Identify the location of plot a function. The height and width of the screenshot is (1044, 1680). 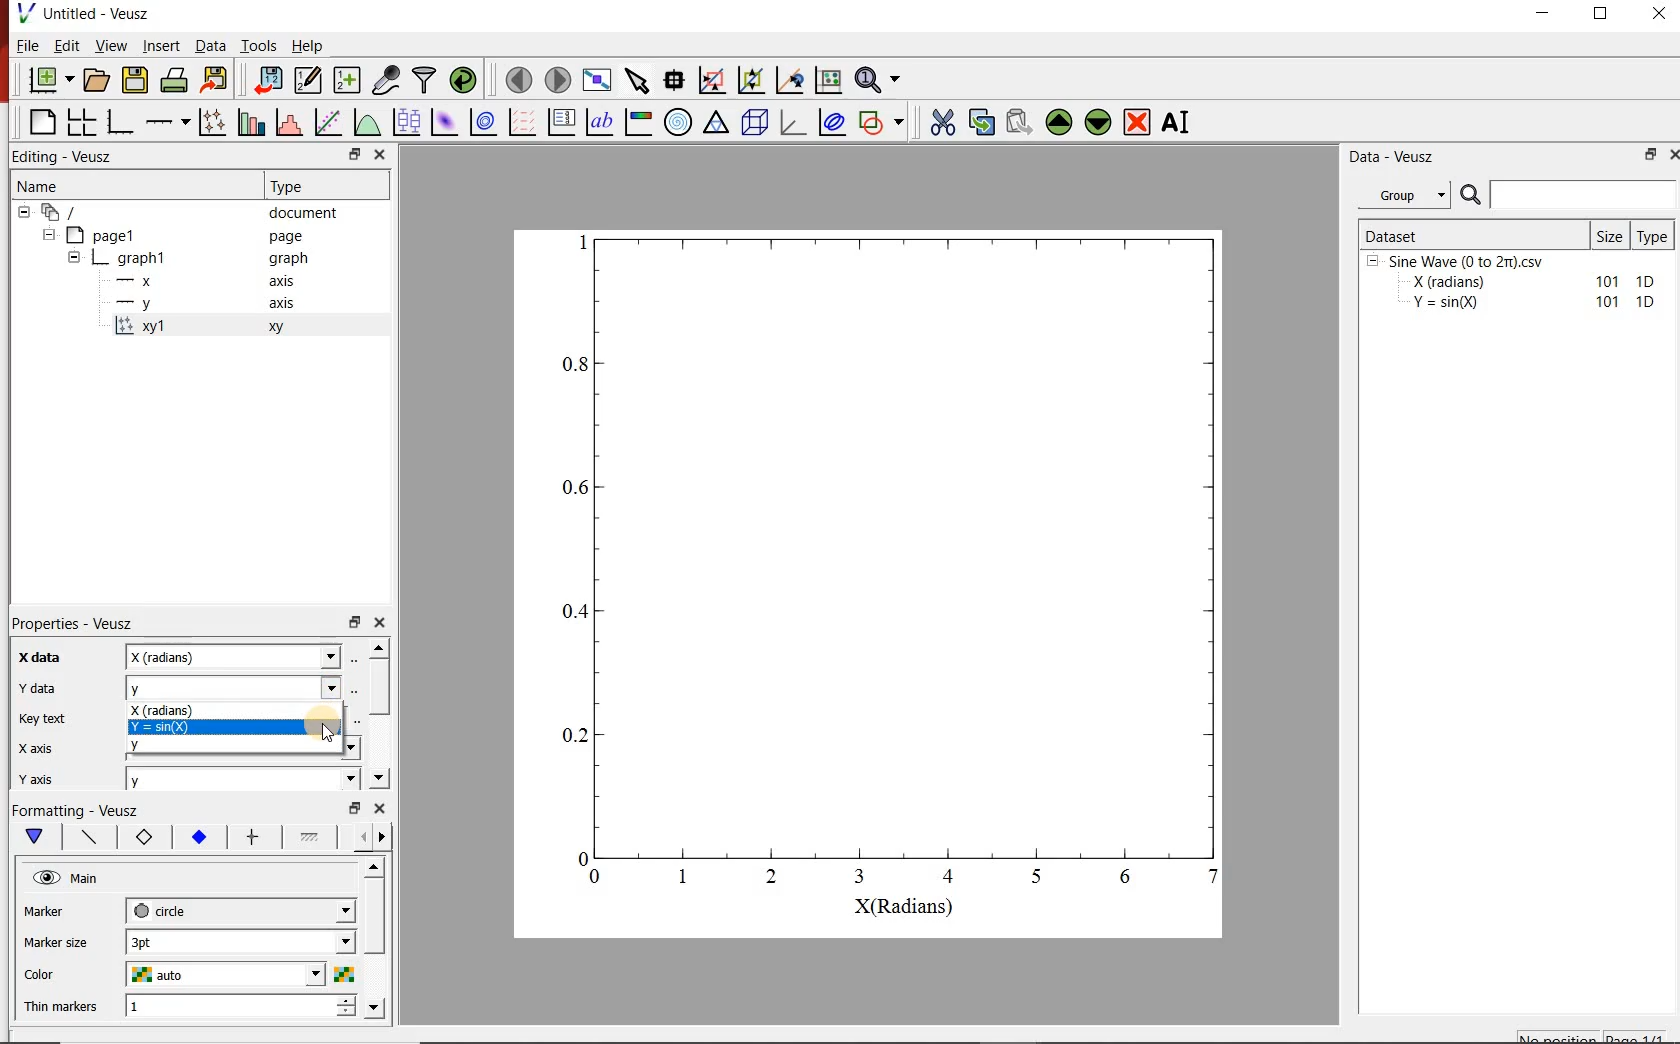
(369, 121).